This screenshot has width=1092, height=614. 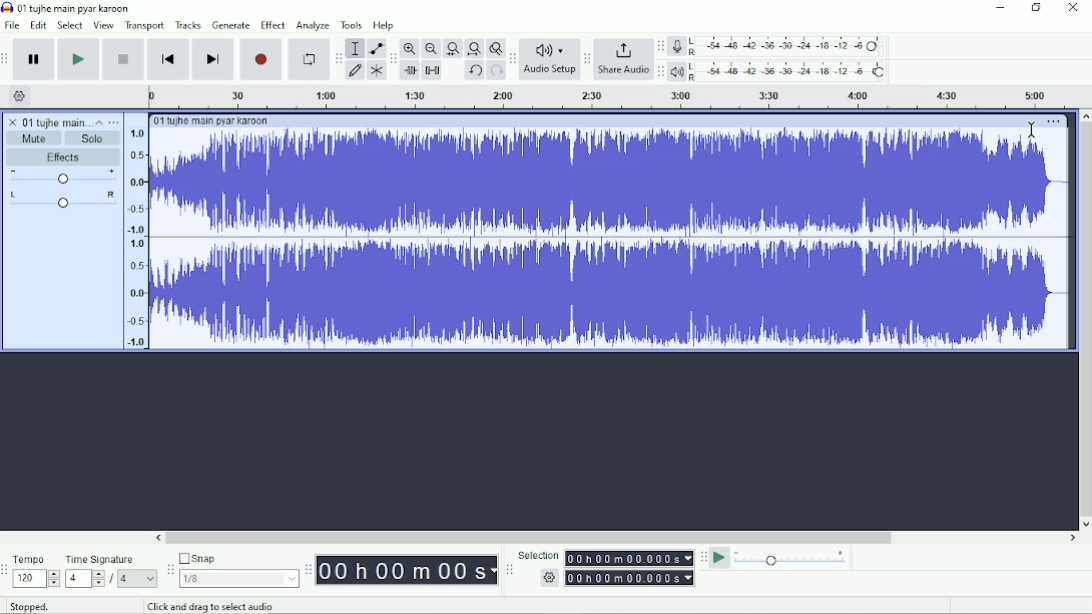 What do you see at coordinates (76, 8) in the screenshot?
I see `01 tujhe main pyar karoon` at bounding box center [76, 8].